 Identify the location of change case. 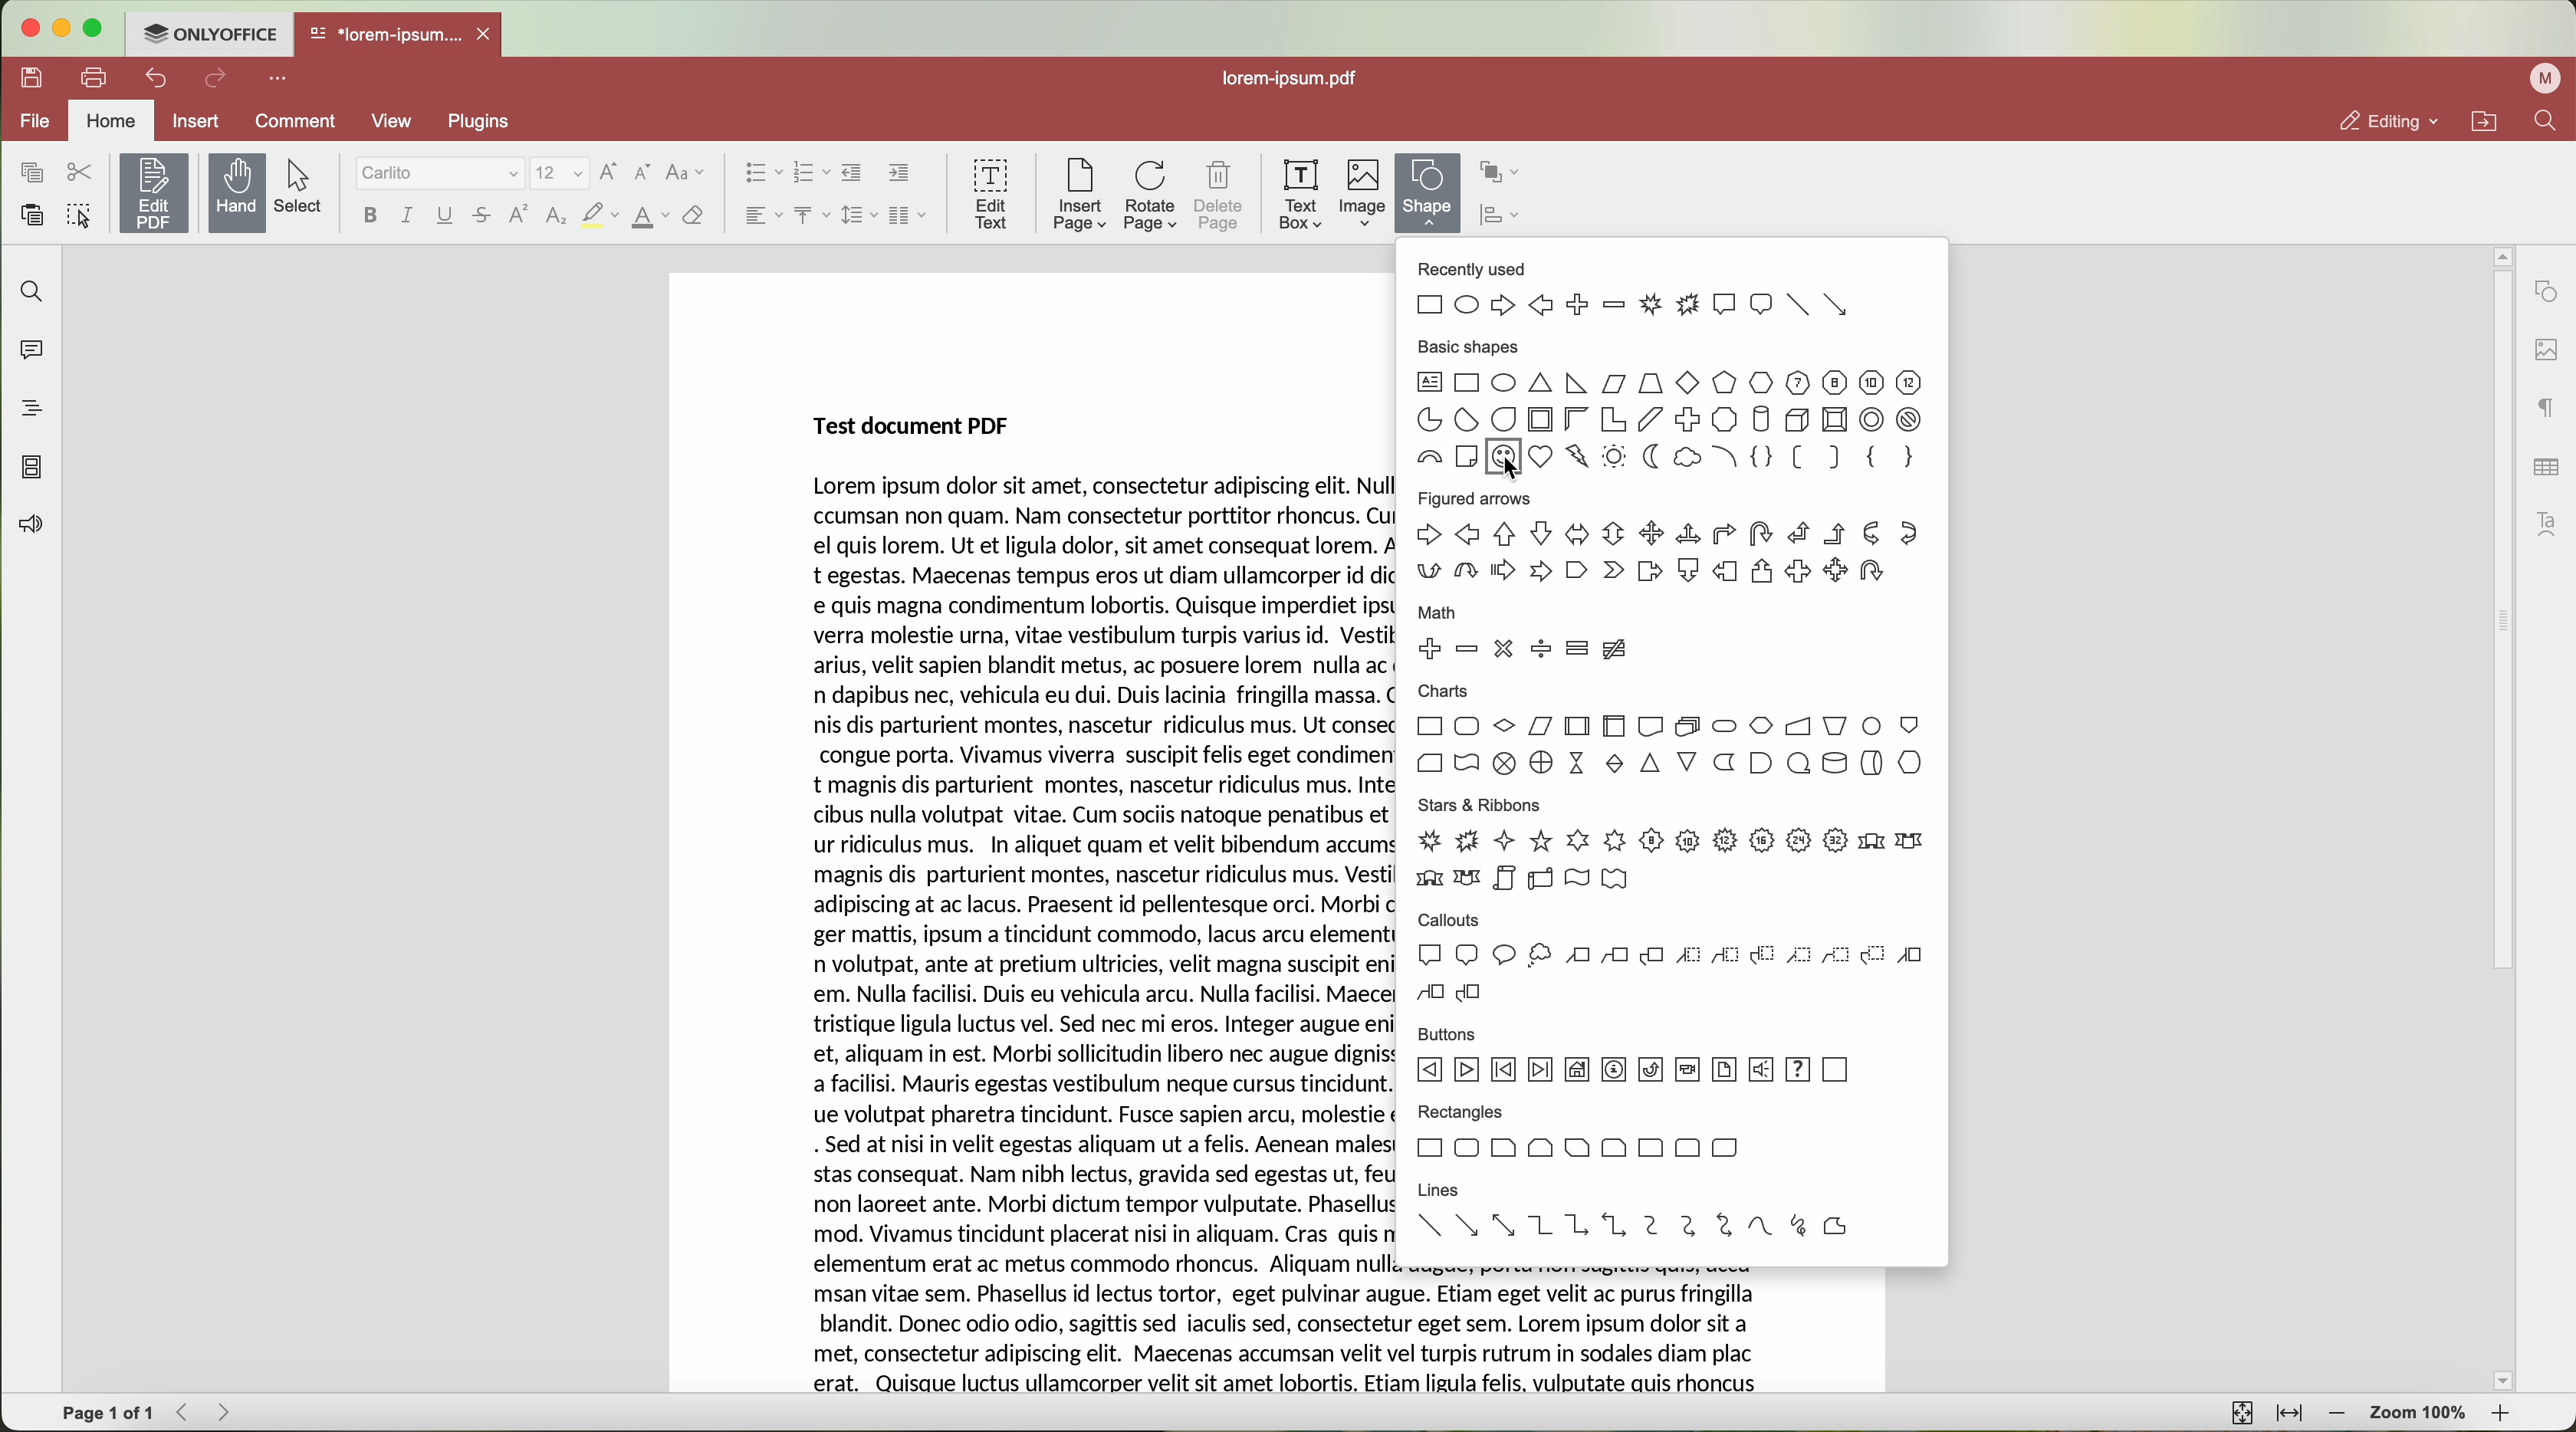
(685, 172).